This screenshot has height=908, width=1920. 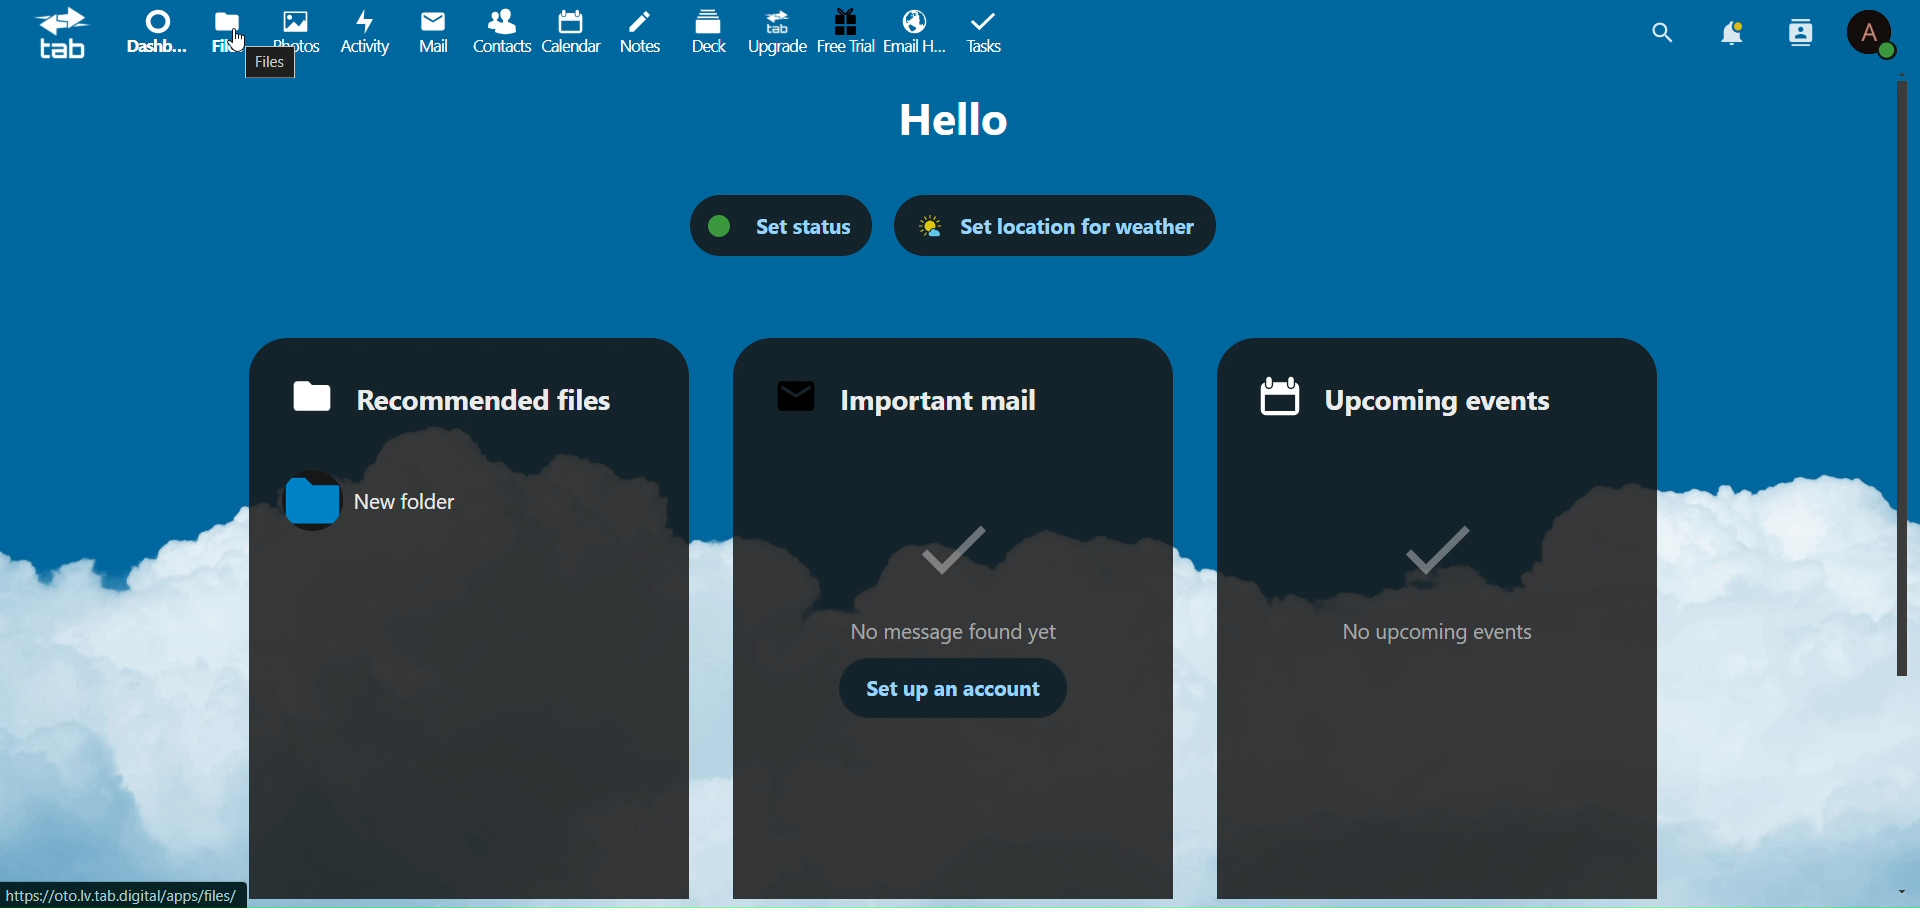 What do you see at coordinates (959, 686) in the screenshot?
I see `Set up an account` at bounding box center [959, 686].